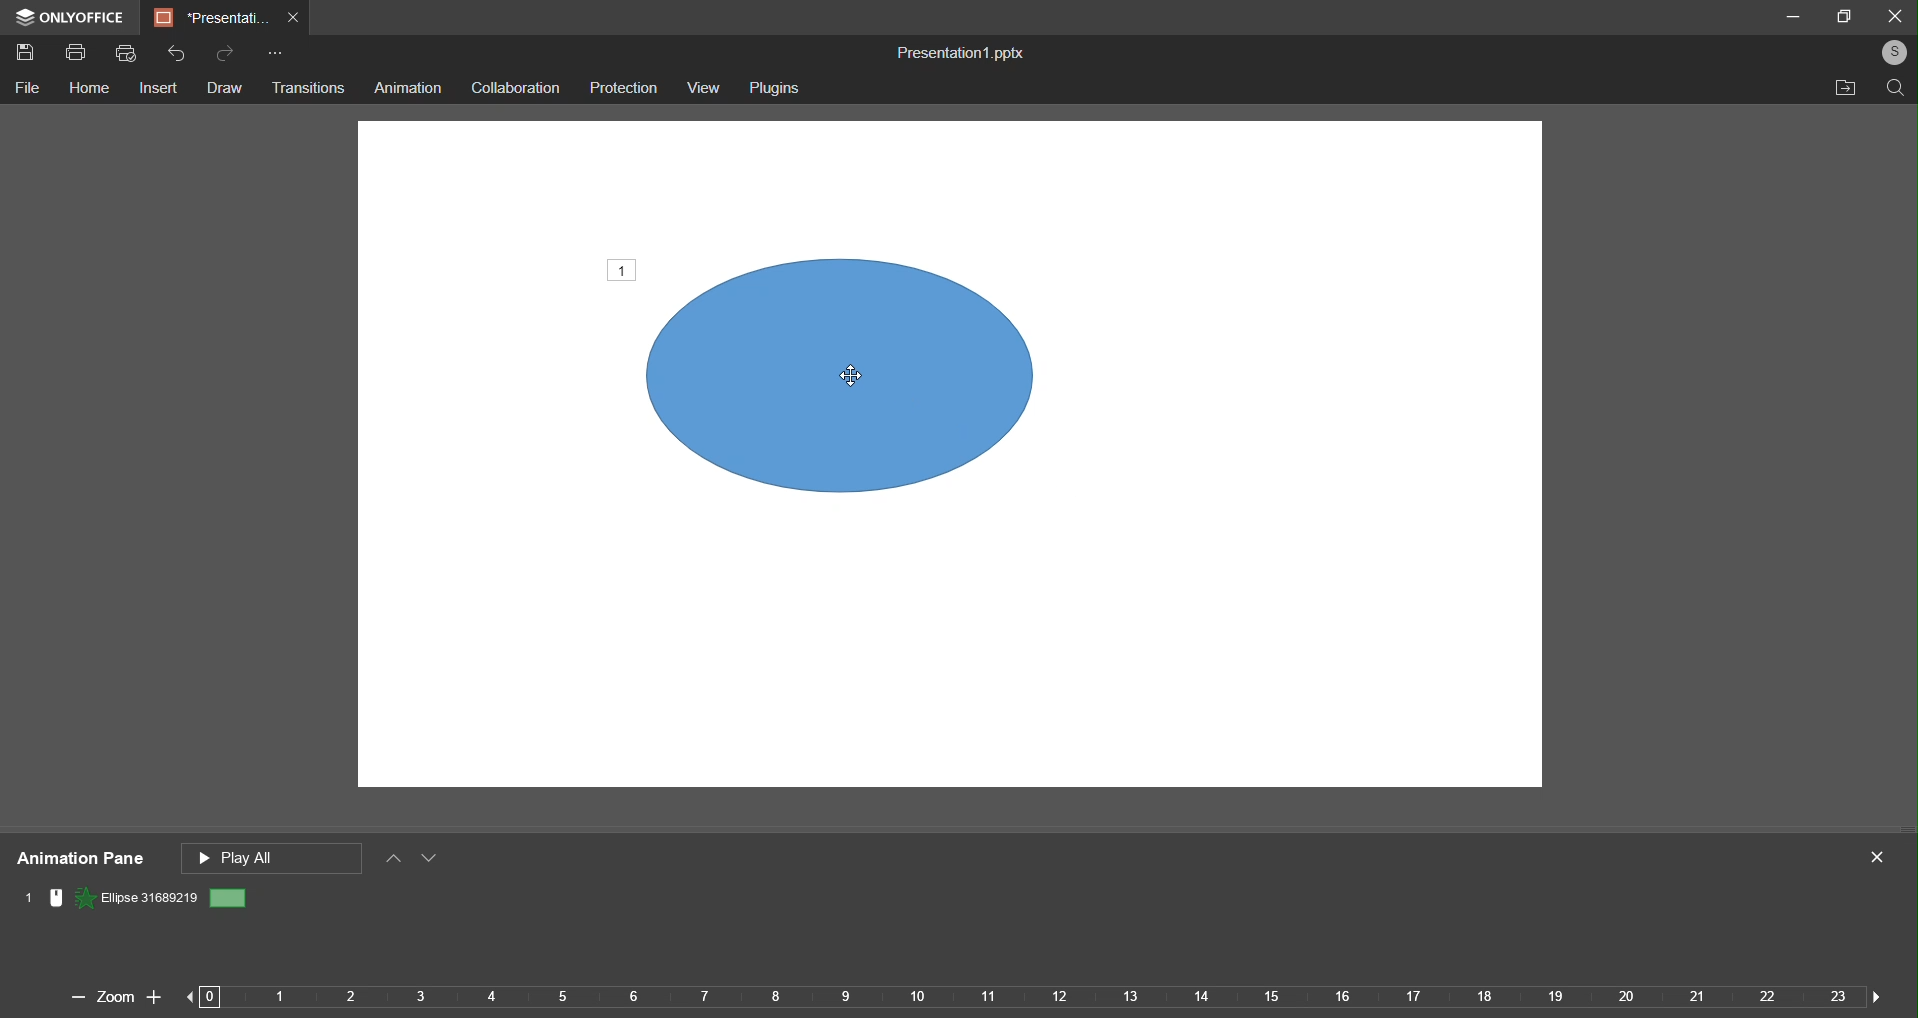  Describe the element at coordinates (1793, 15) in the screenshot. I see `minimize` at that location.